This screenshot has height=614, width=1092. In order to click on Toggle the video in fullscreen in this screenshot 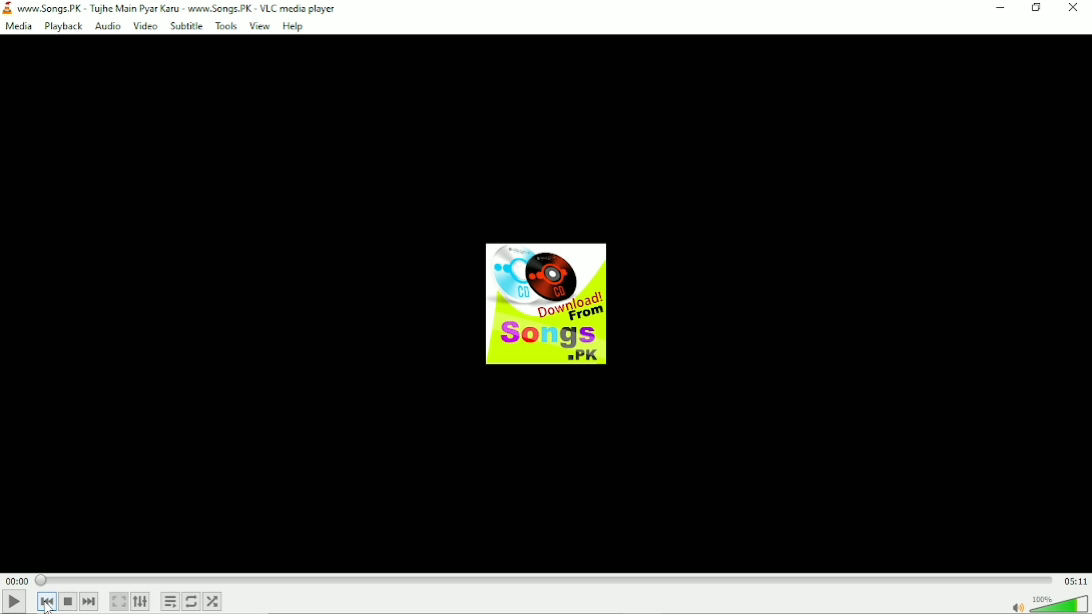, I will do `click(119, 601)`.